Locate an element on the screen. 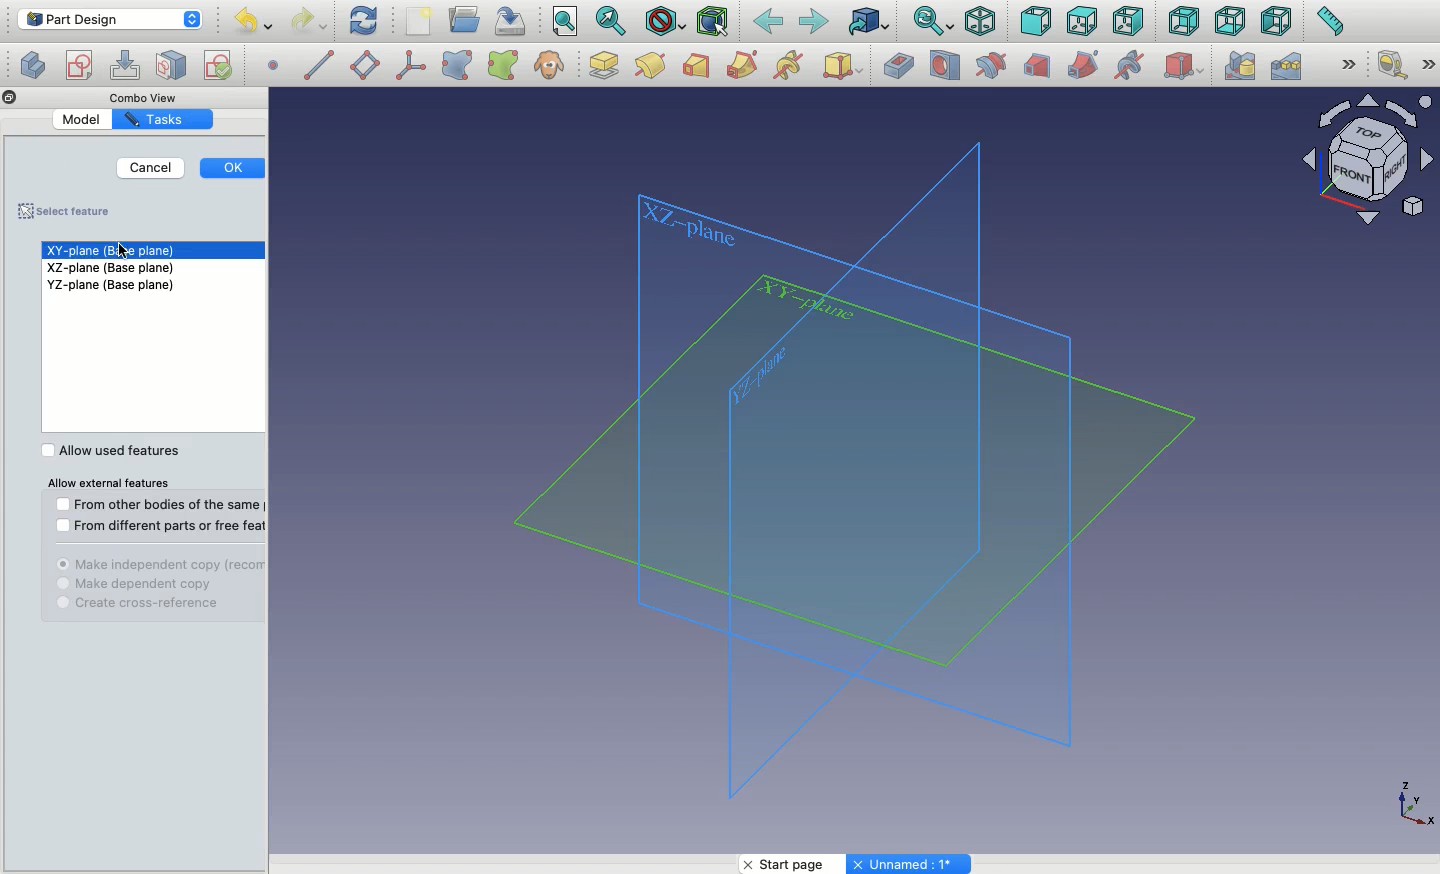  Saved is located at coordinates (69, 211).